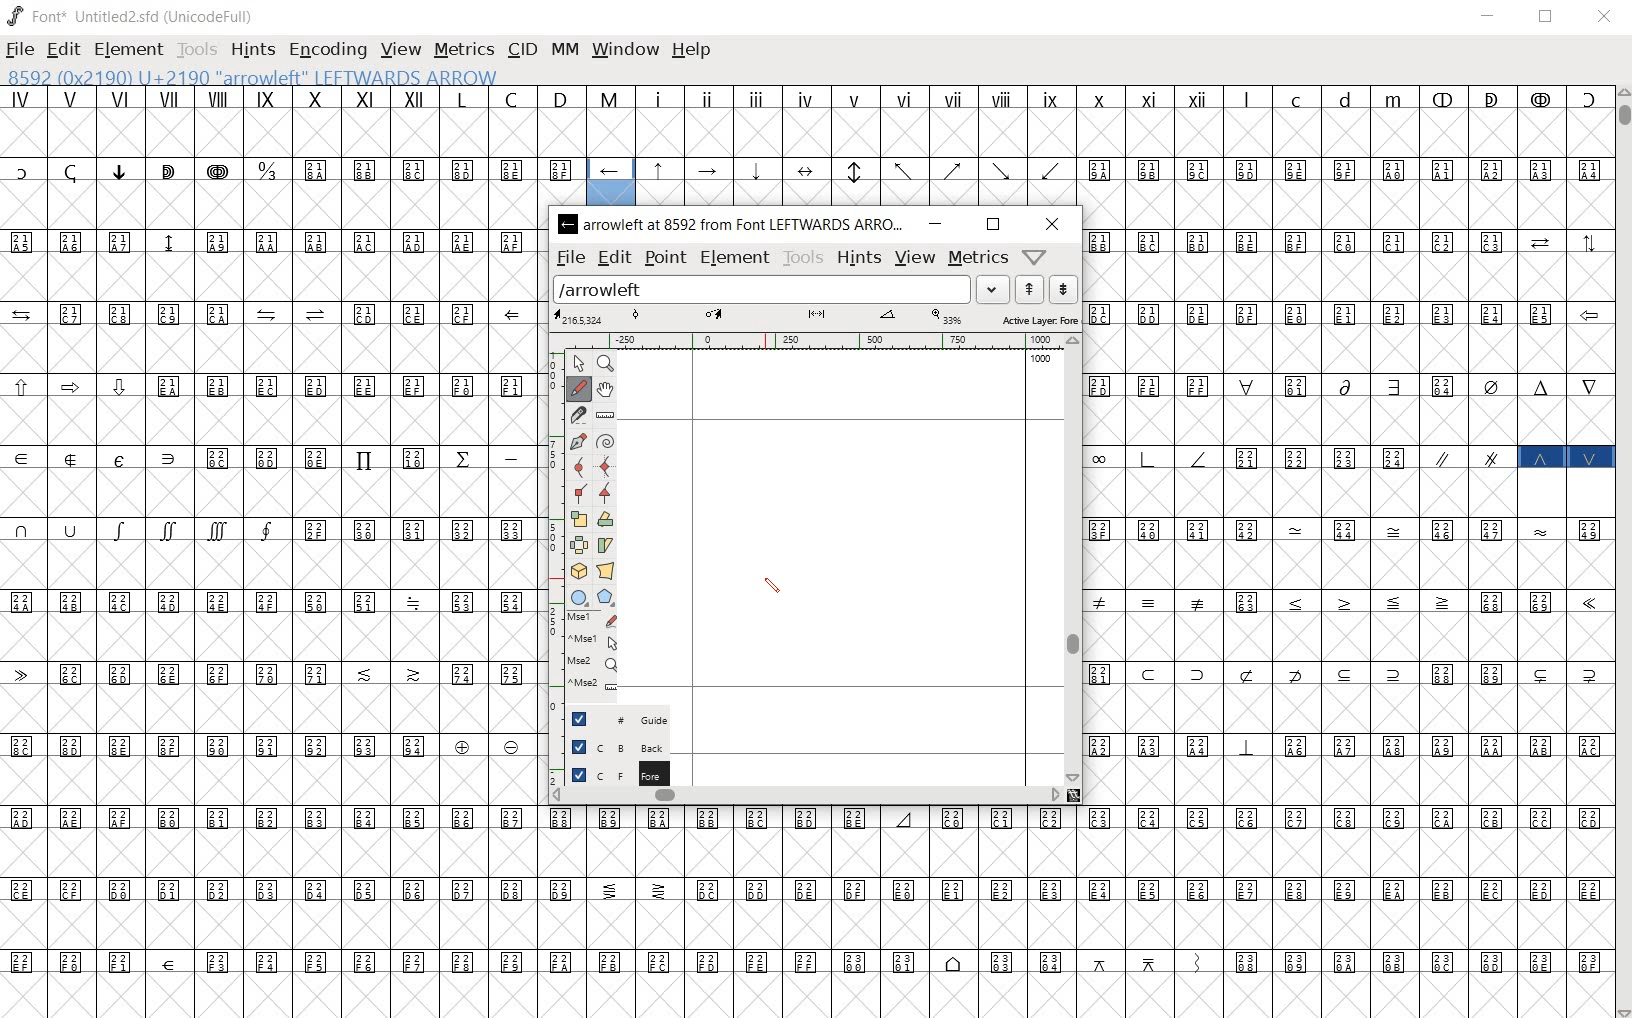 This screenshot has width=1632, height=1018. What do you see at coordinates (816, 318) in the screenshot?
I see `active layer` at bounding box center [816, 318].